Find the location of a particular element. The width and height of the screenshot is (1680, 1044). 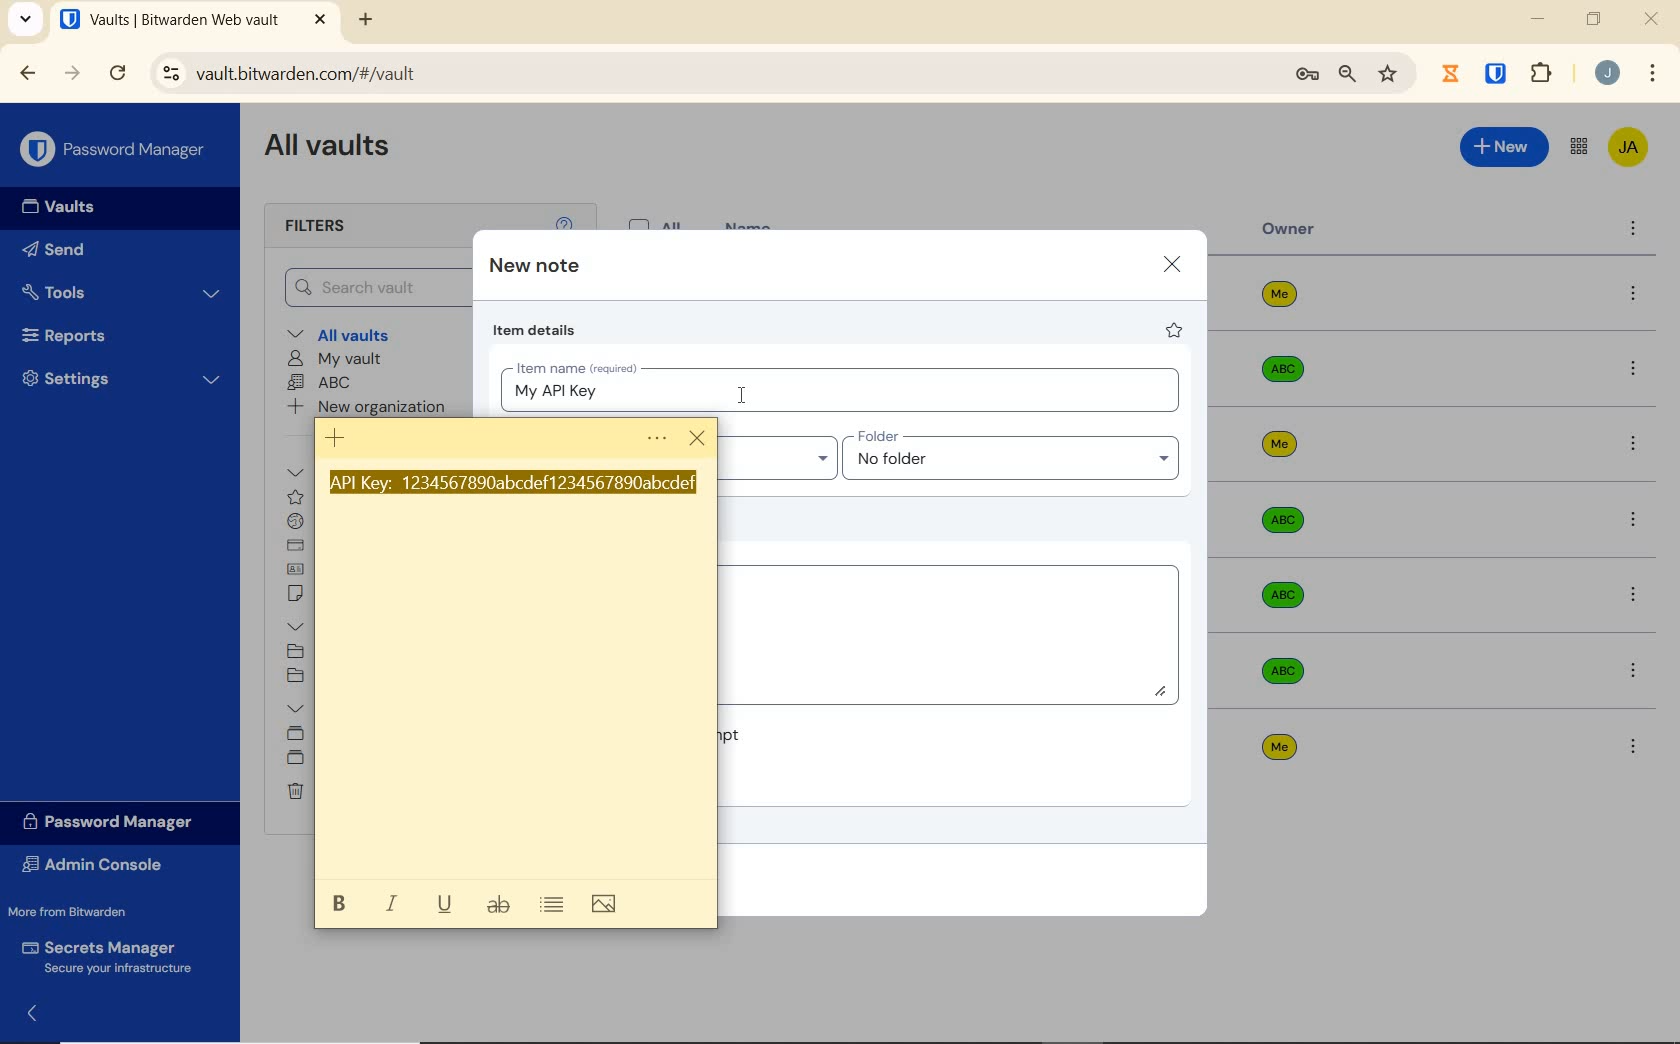

No folder is located at coordinates (294, 676).